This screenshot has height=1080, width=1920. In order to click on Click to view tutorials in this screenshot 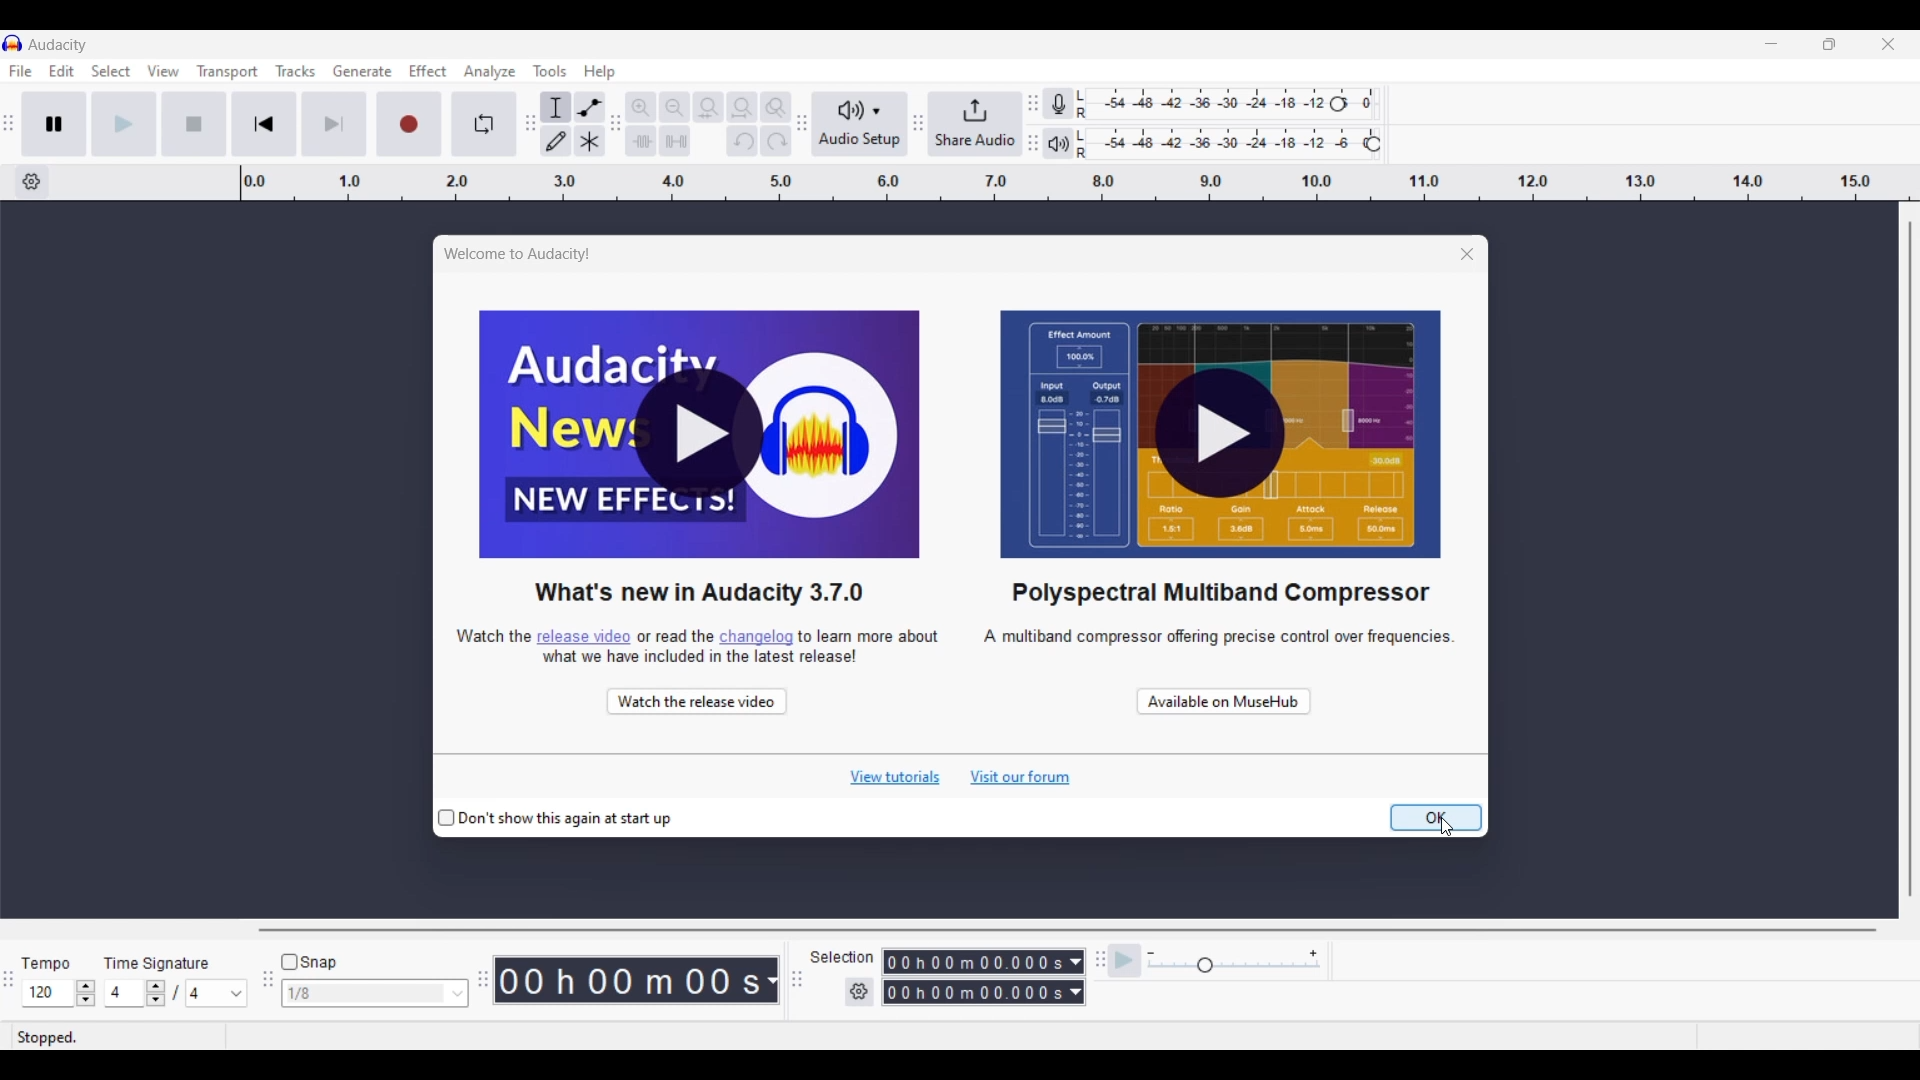, I will do `click(894, 778)`.